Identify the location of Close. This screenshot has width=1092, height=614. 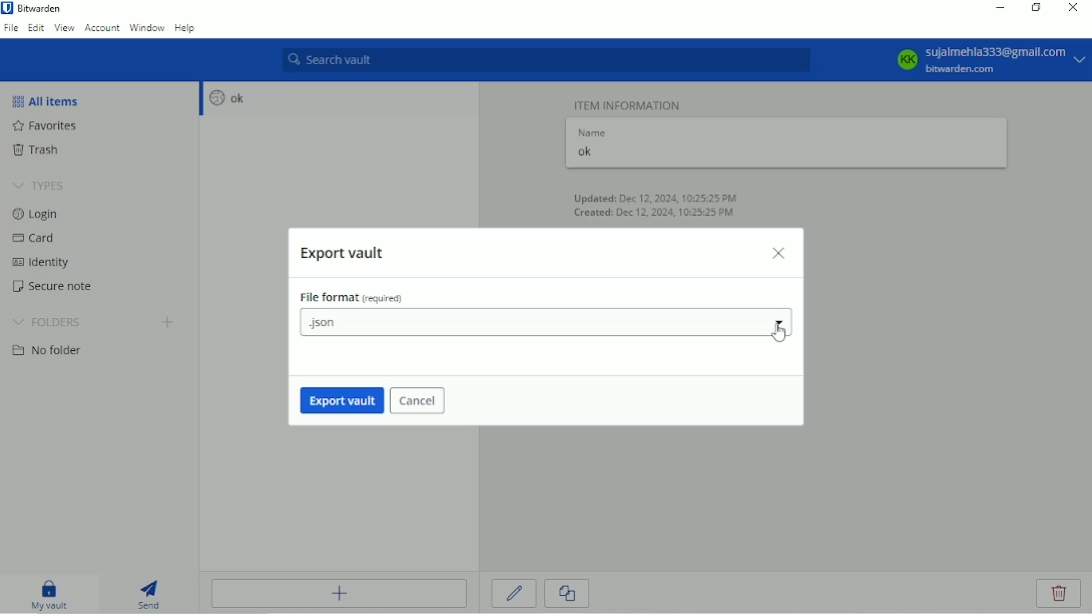
(1071, 9).